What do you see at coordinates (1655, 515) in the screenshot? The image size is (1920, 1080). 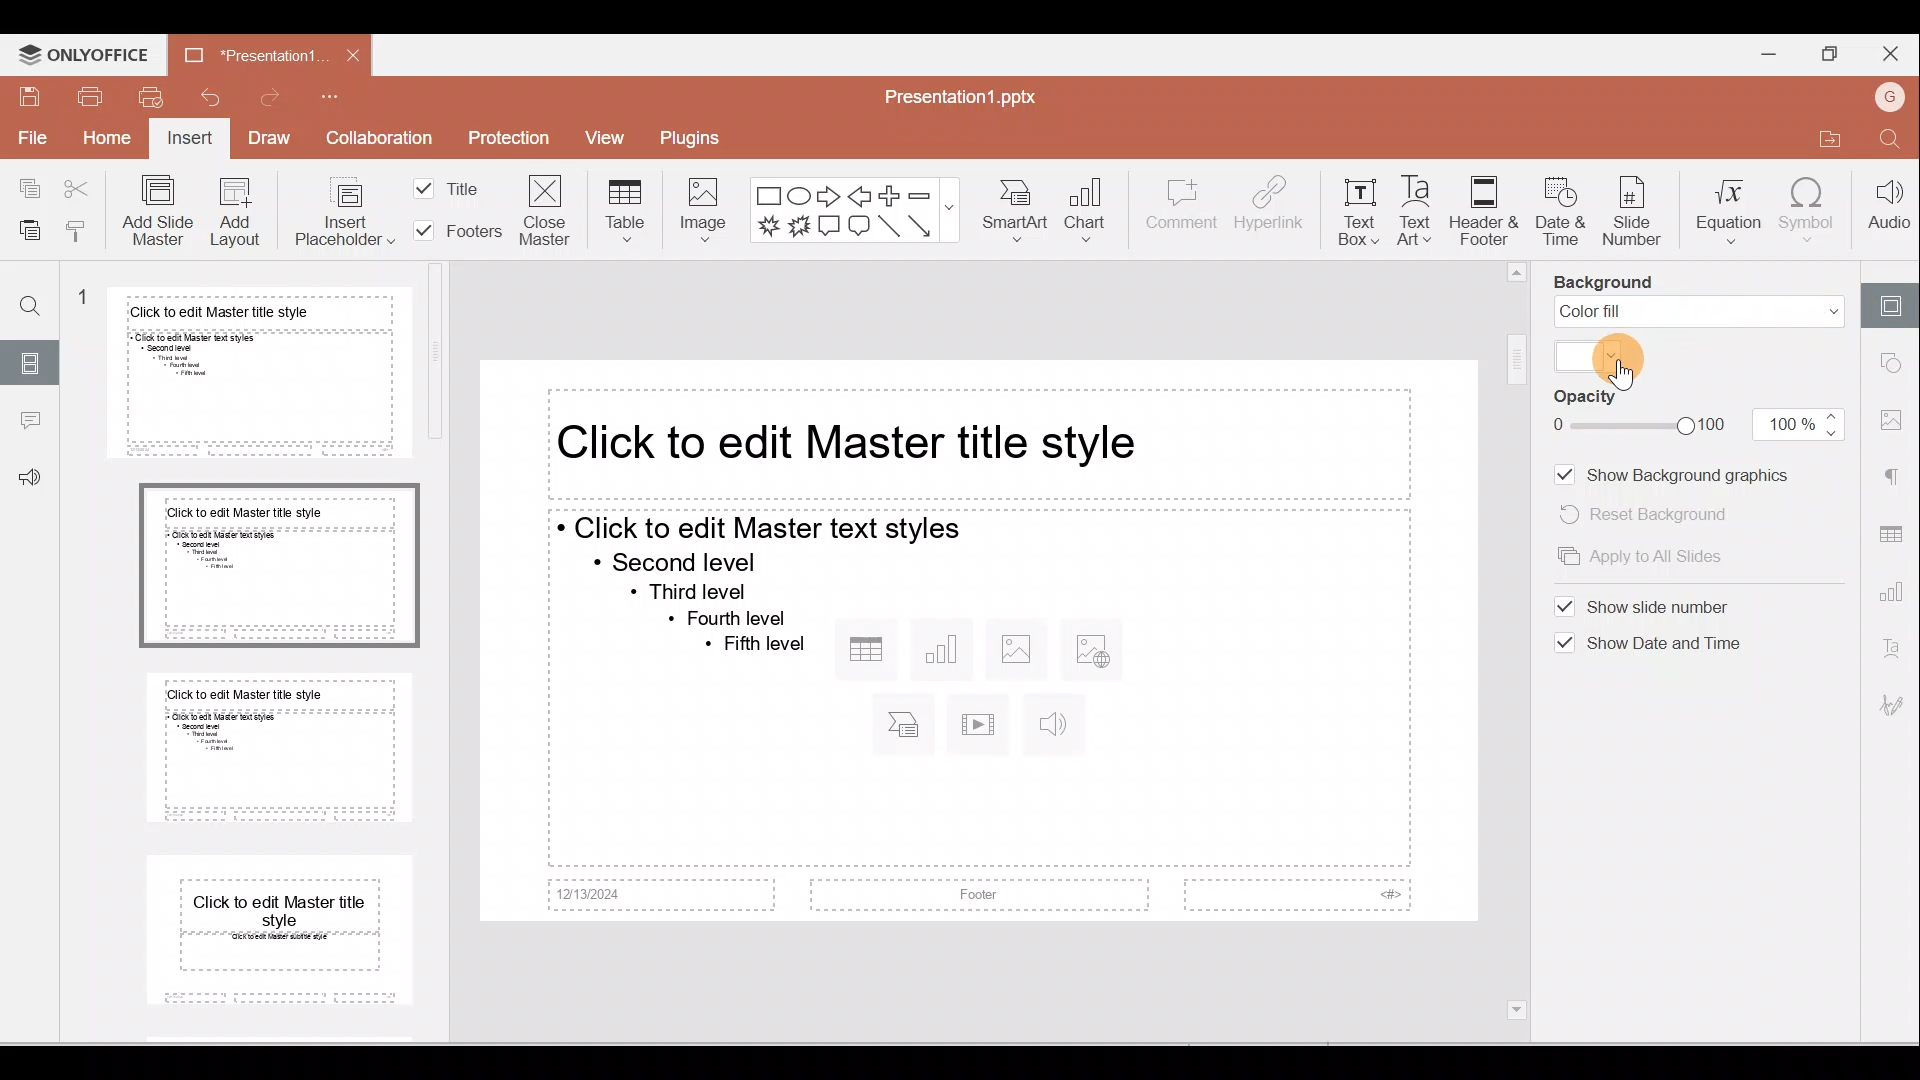 I see `Reset background` at bounding box center [1655, 515].